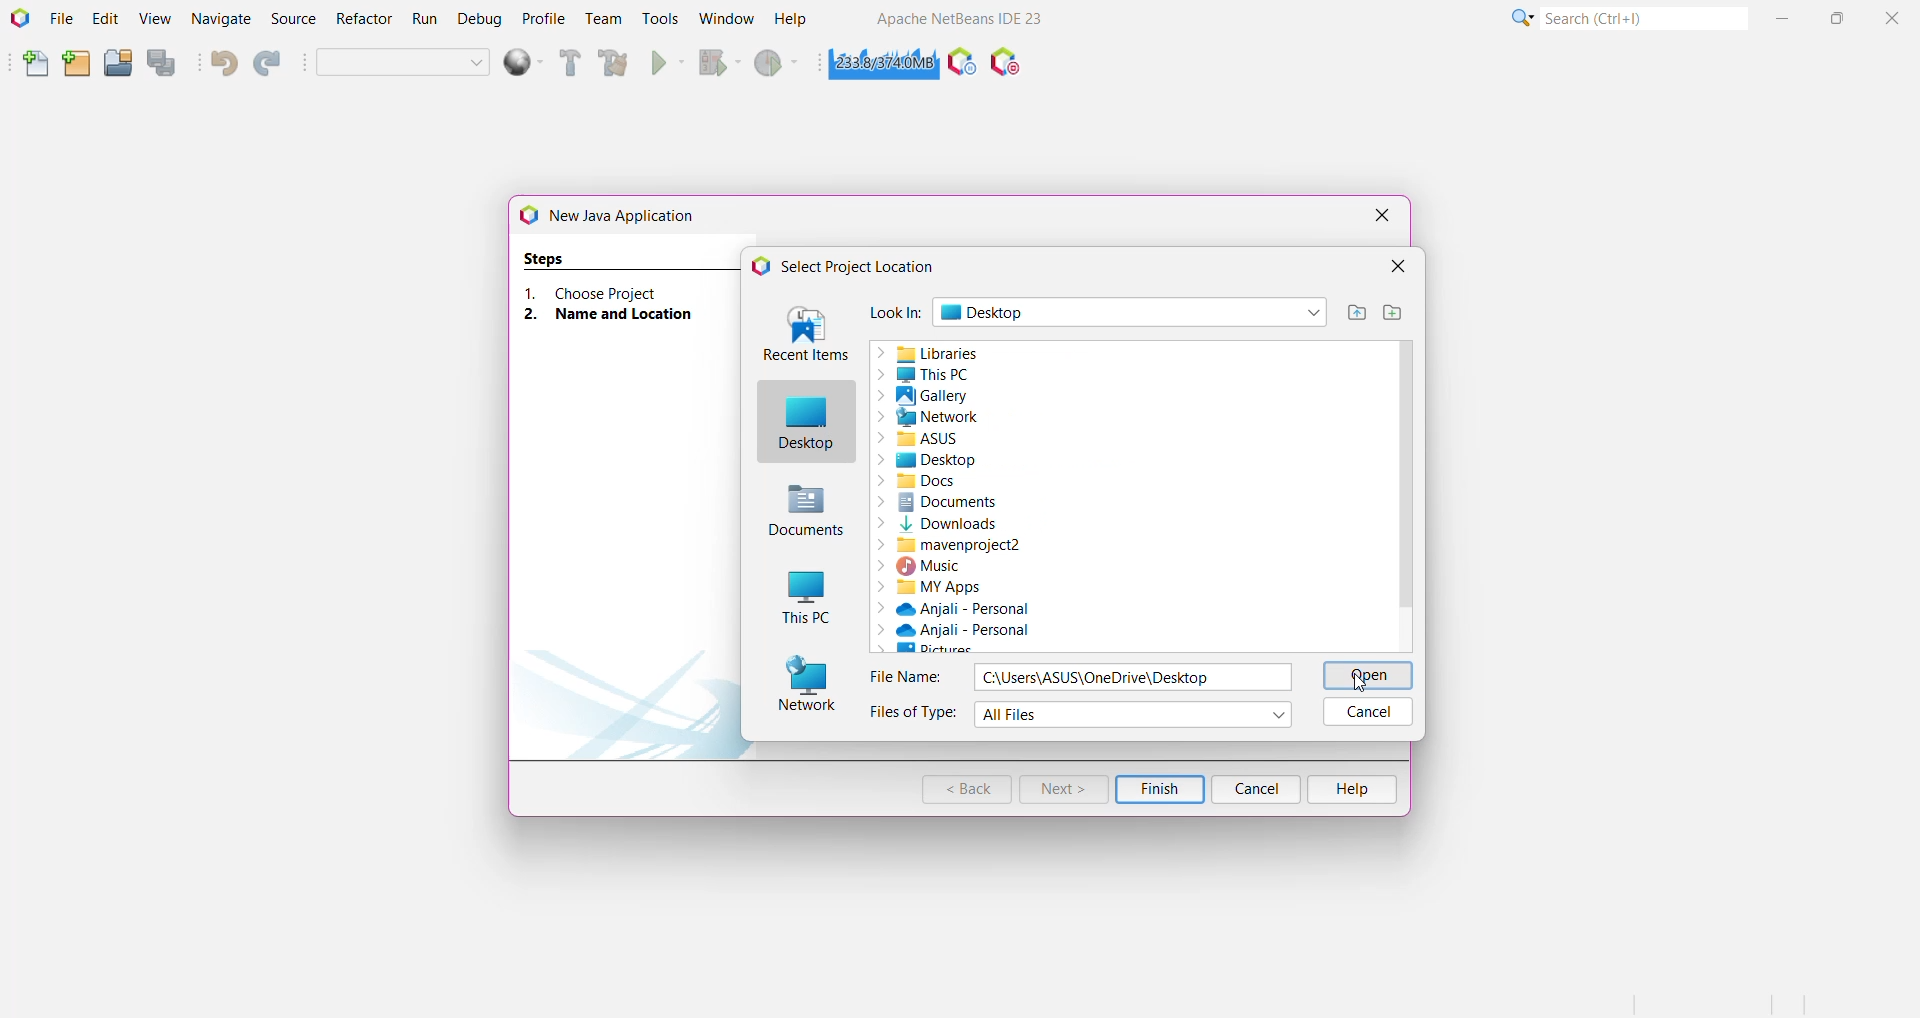  What do you see at coordinates (917, 715) in the screenshot?
I see `Files of Type` at bounding box center [917, 715].